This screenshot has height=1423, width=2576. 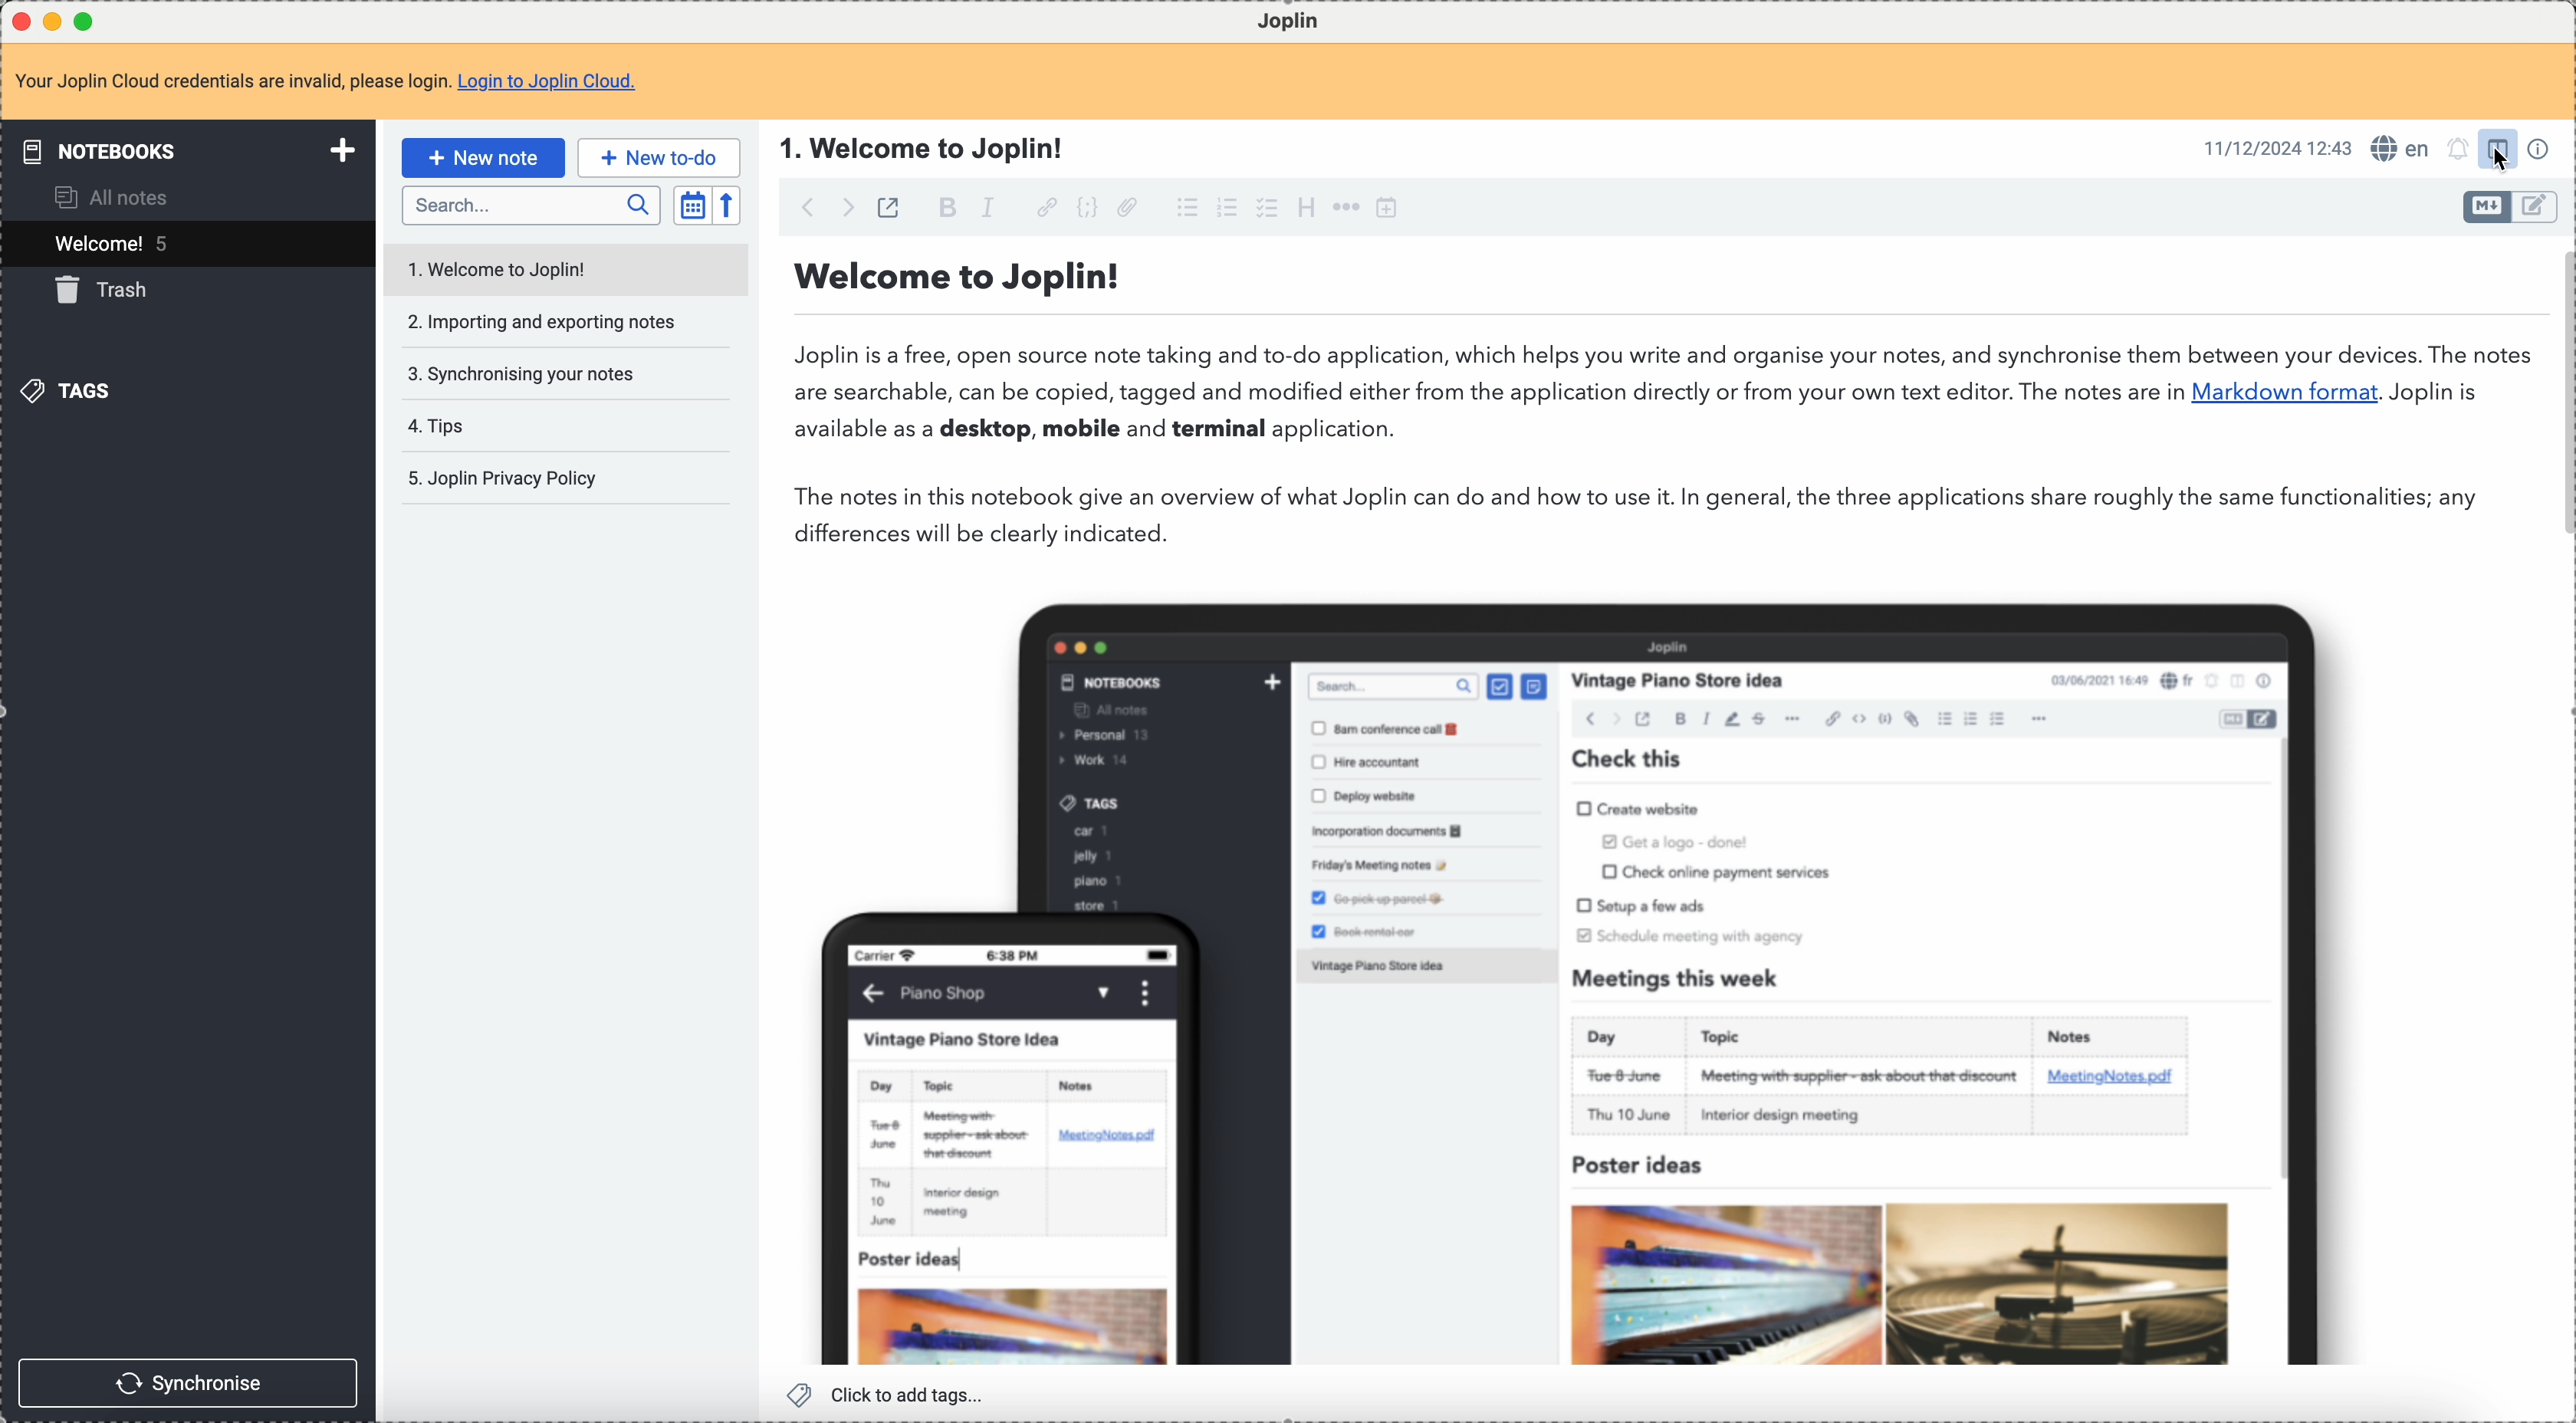 I want to click on checkbox, so click(x=1270, y=207).